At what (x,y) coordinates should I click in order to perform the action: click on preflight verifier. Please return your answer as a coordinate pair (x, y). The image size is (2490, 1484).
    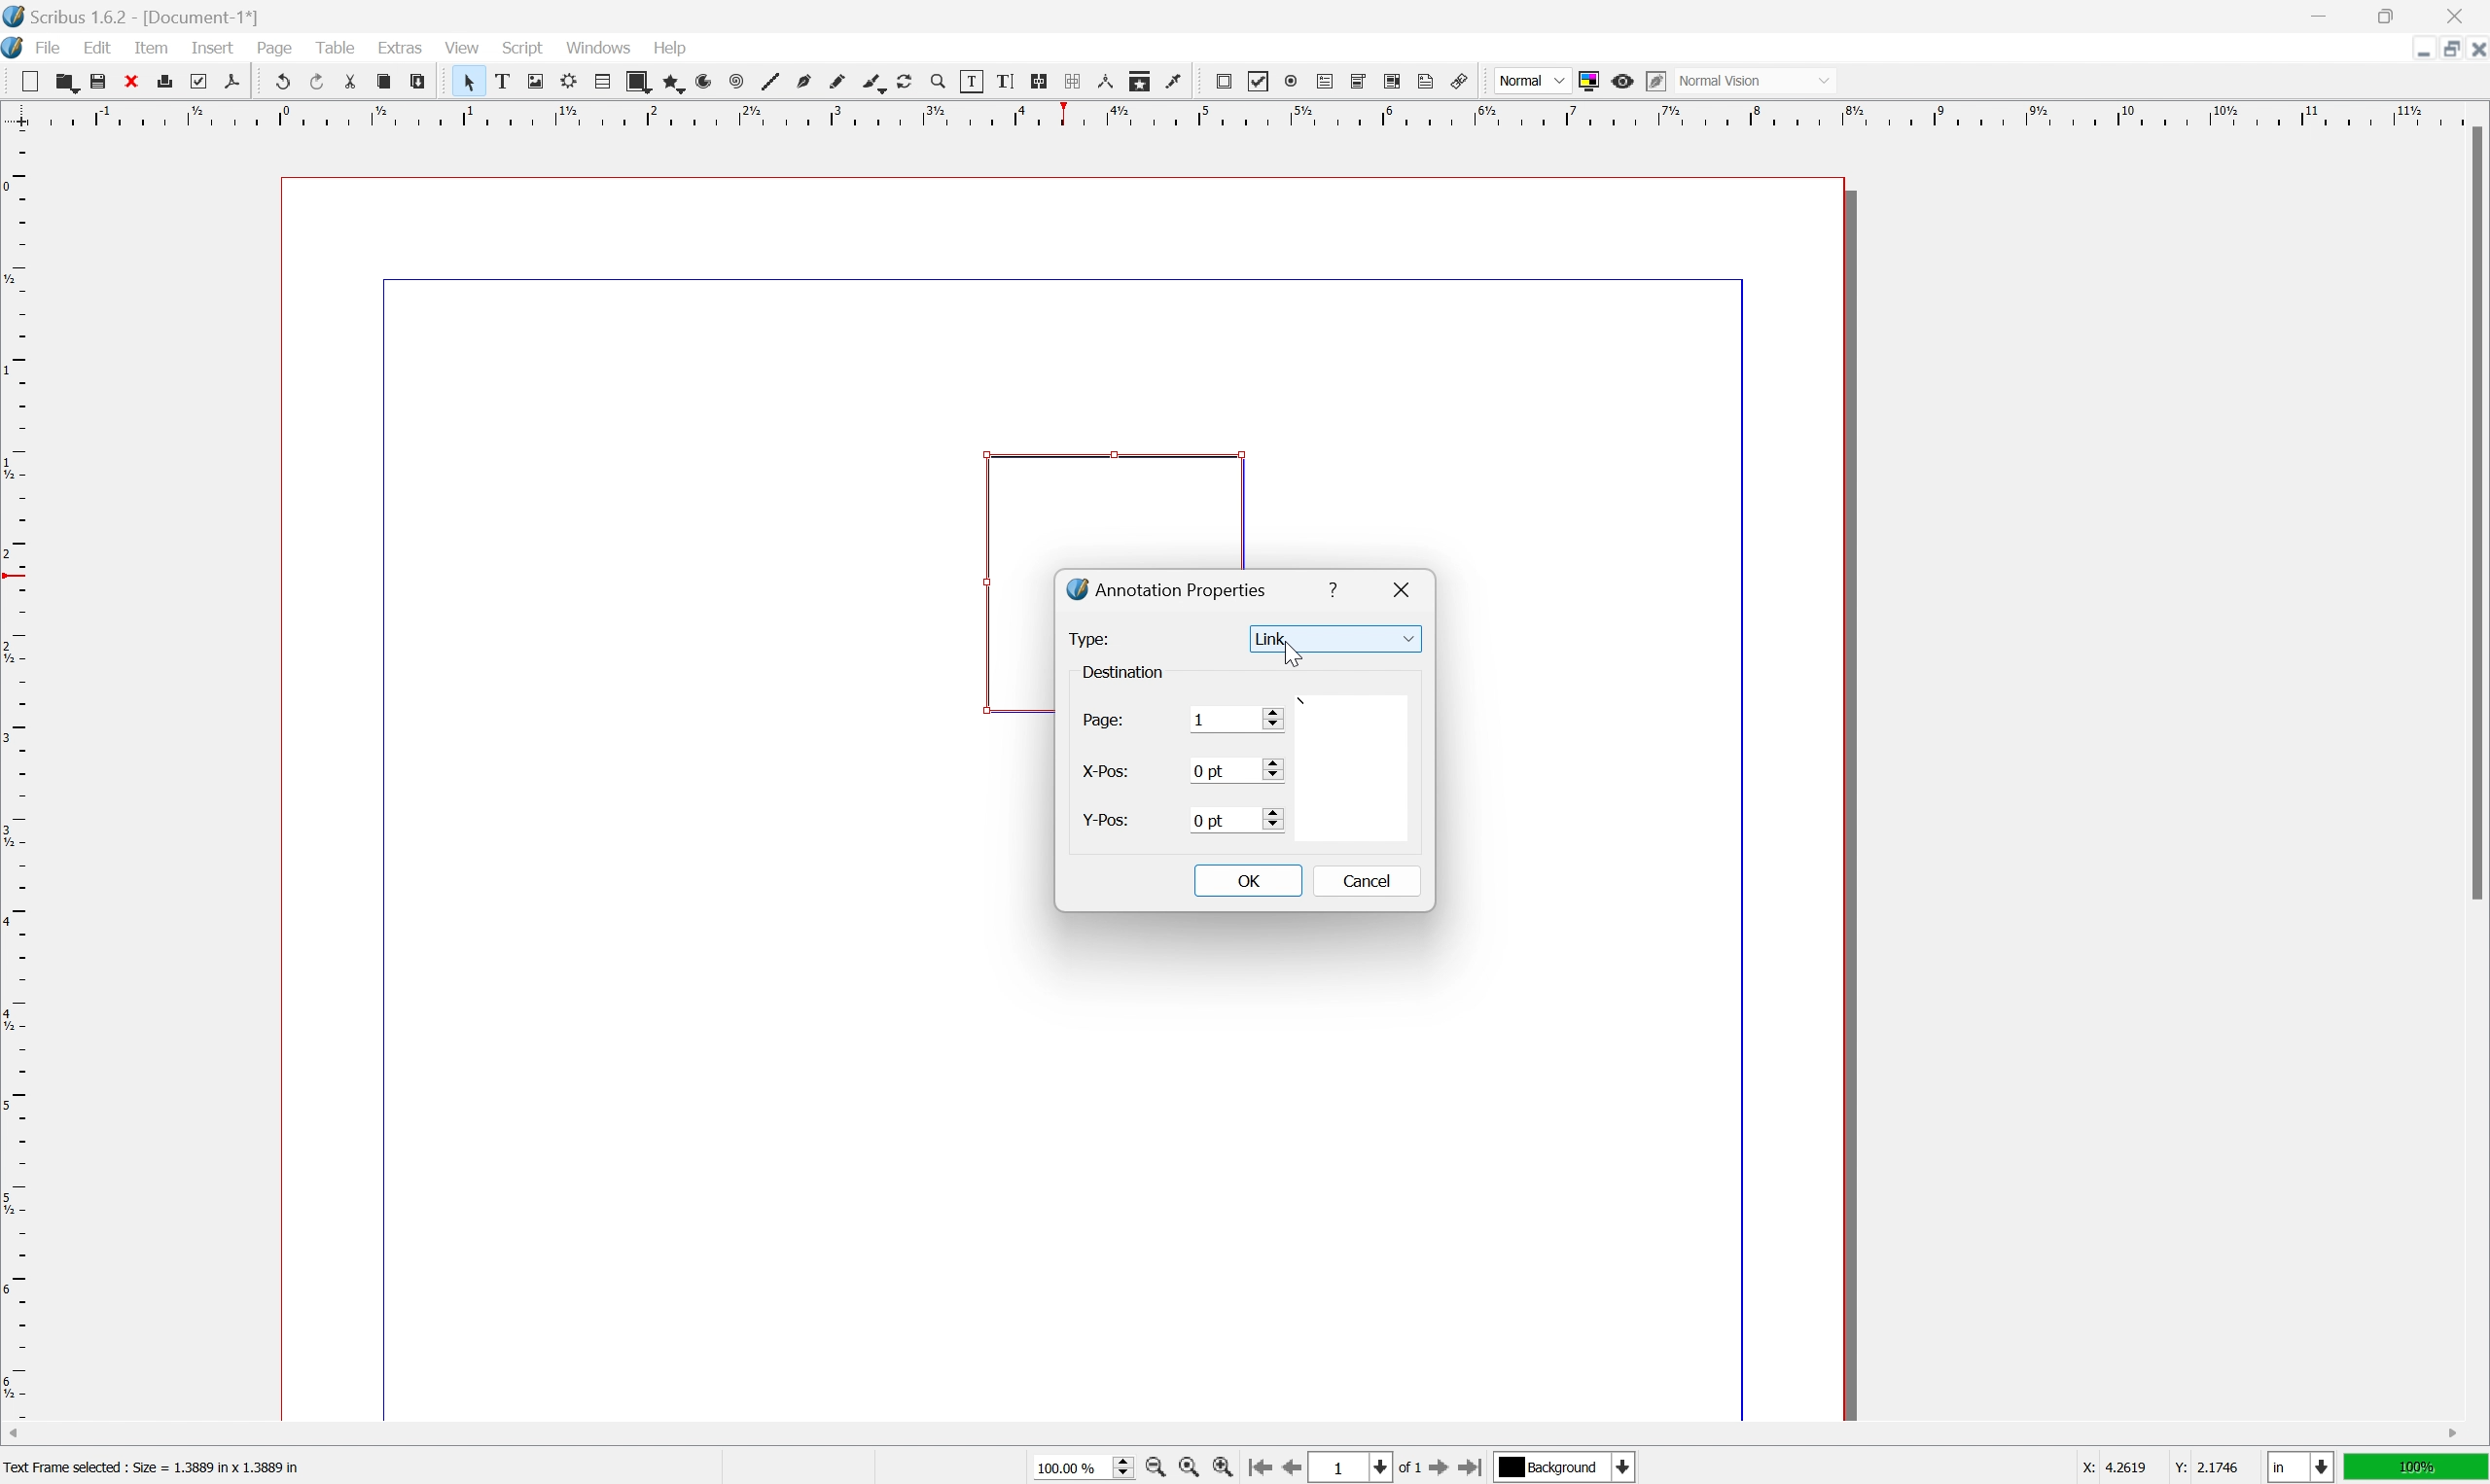
    Looking at the image, I should click on (199, 81).